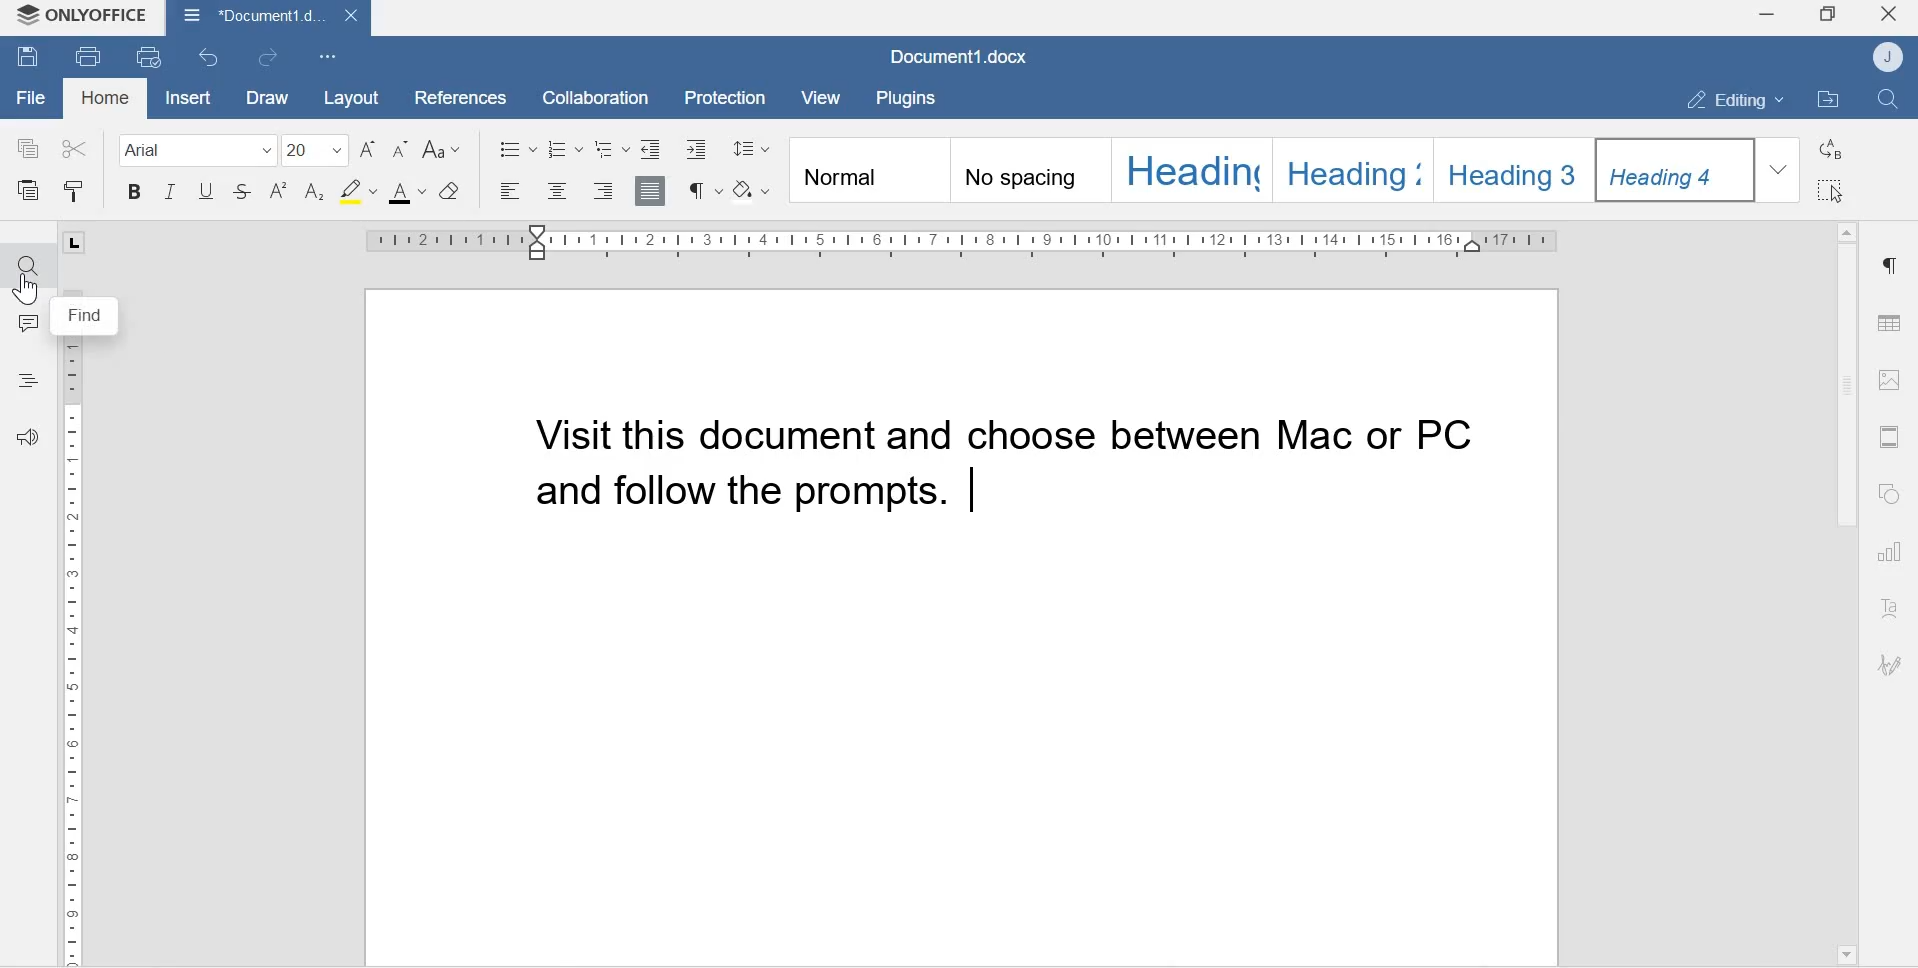 This screenshot has height=968, width=1918. Describe the element at coordinates (151, 58) in the screenshot. I see `Quick print` at that location.